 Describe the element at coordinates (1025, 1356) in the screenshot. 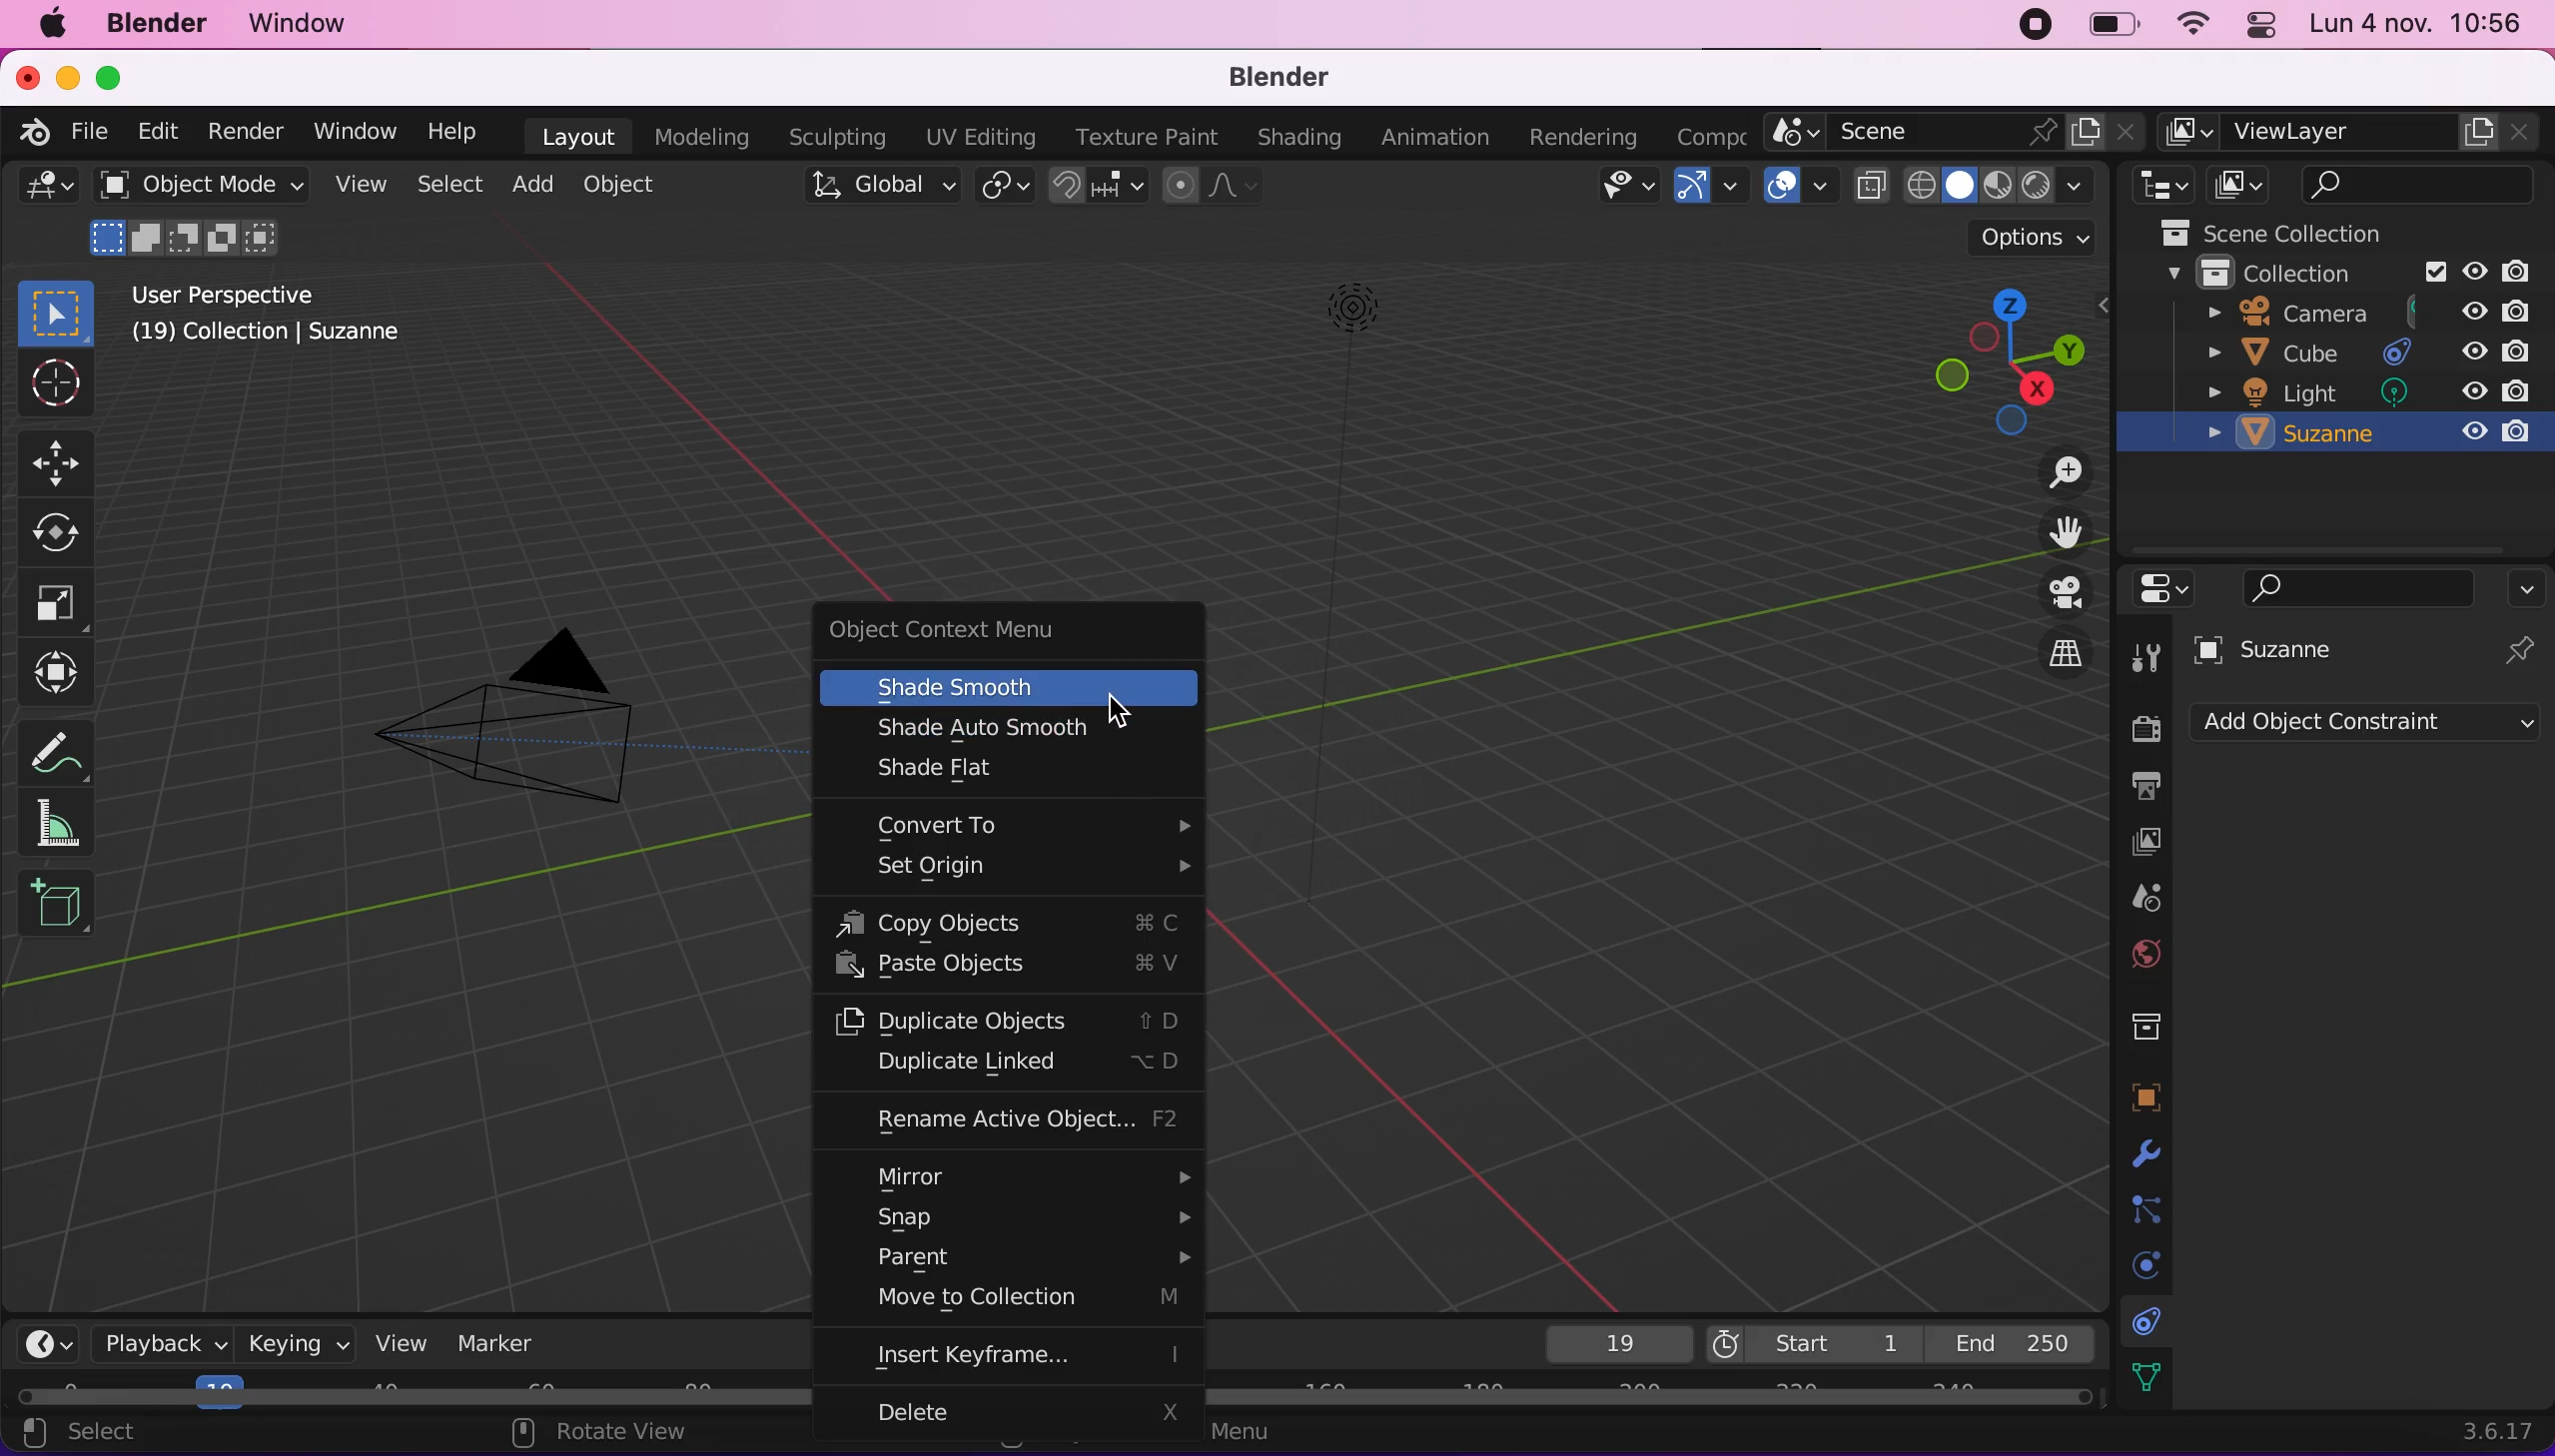

I see `insert keyframe` at that location.